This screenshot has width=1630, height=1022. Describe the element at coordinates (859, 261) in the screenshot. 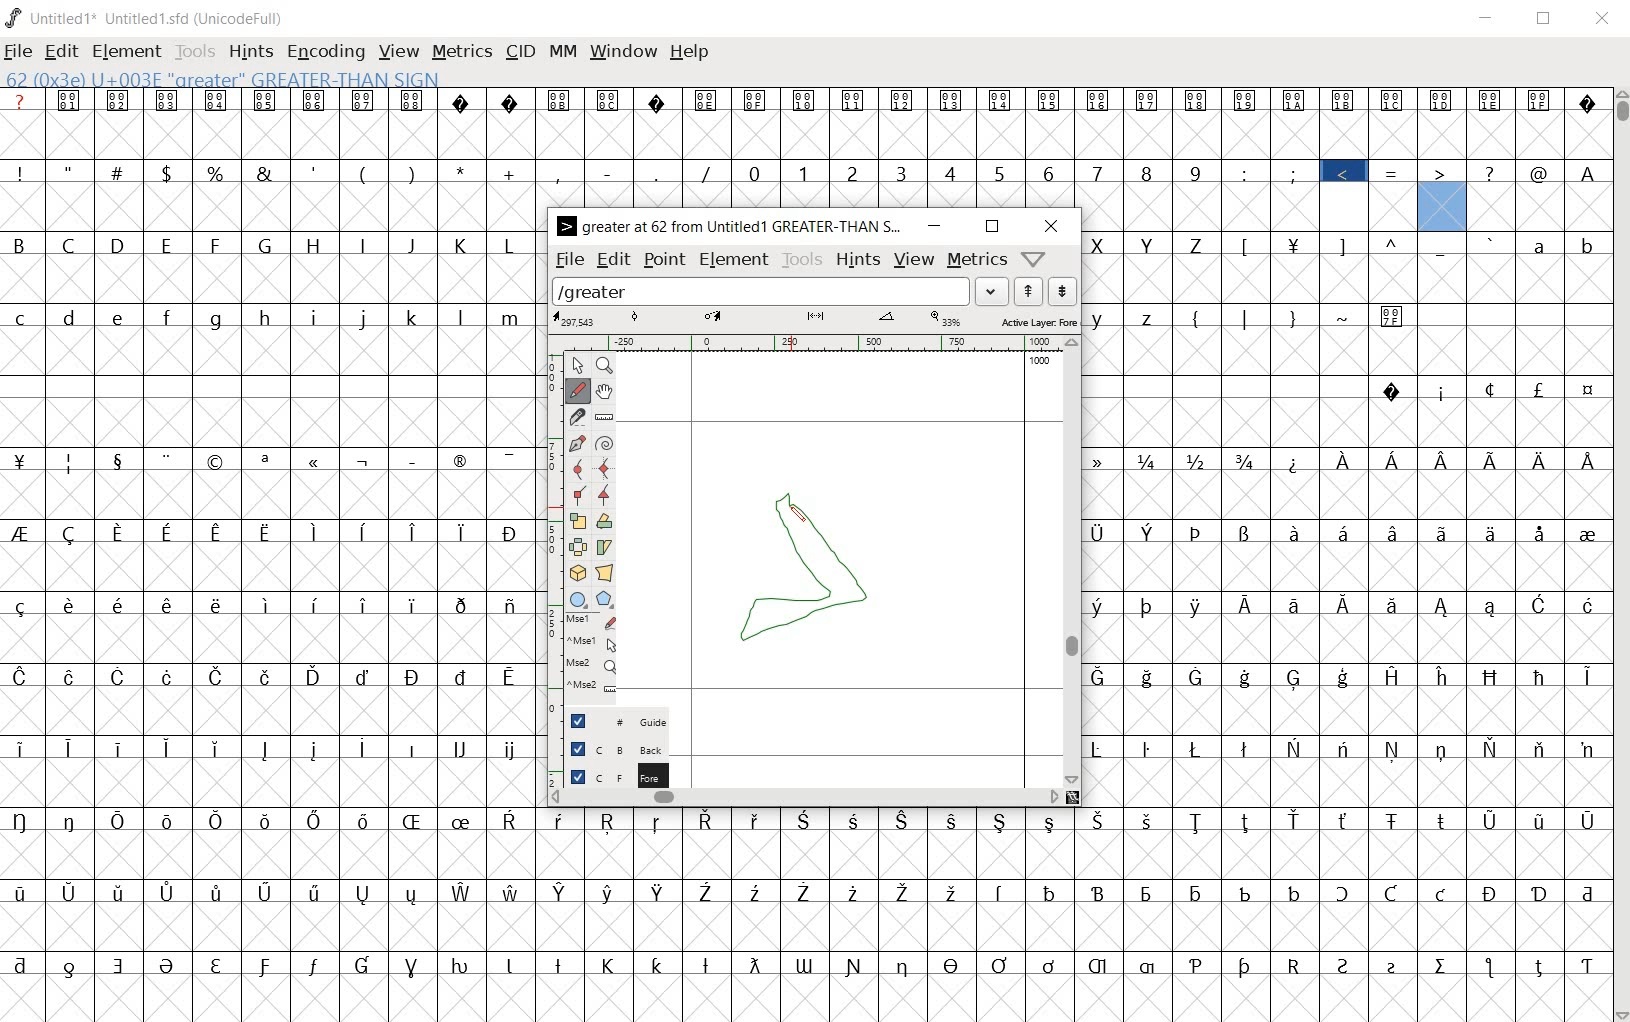

I see `hints` at that location.